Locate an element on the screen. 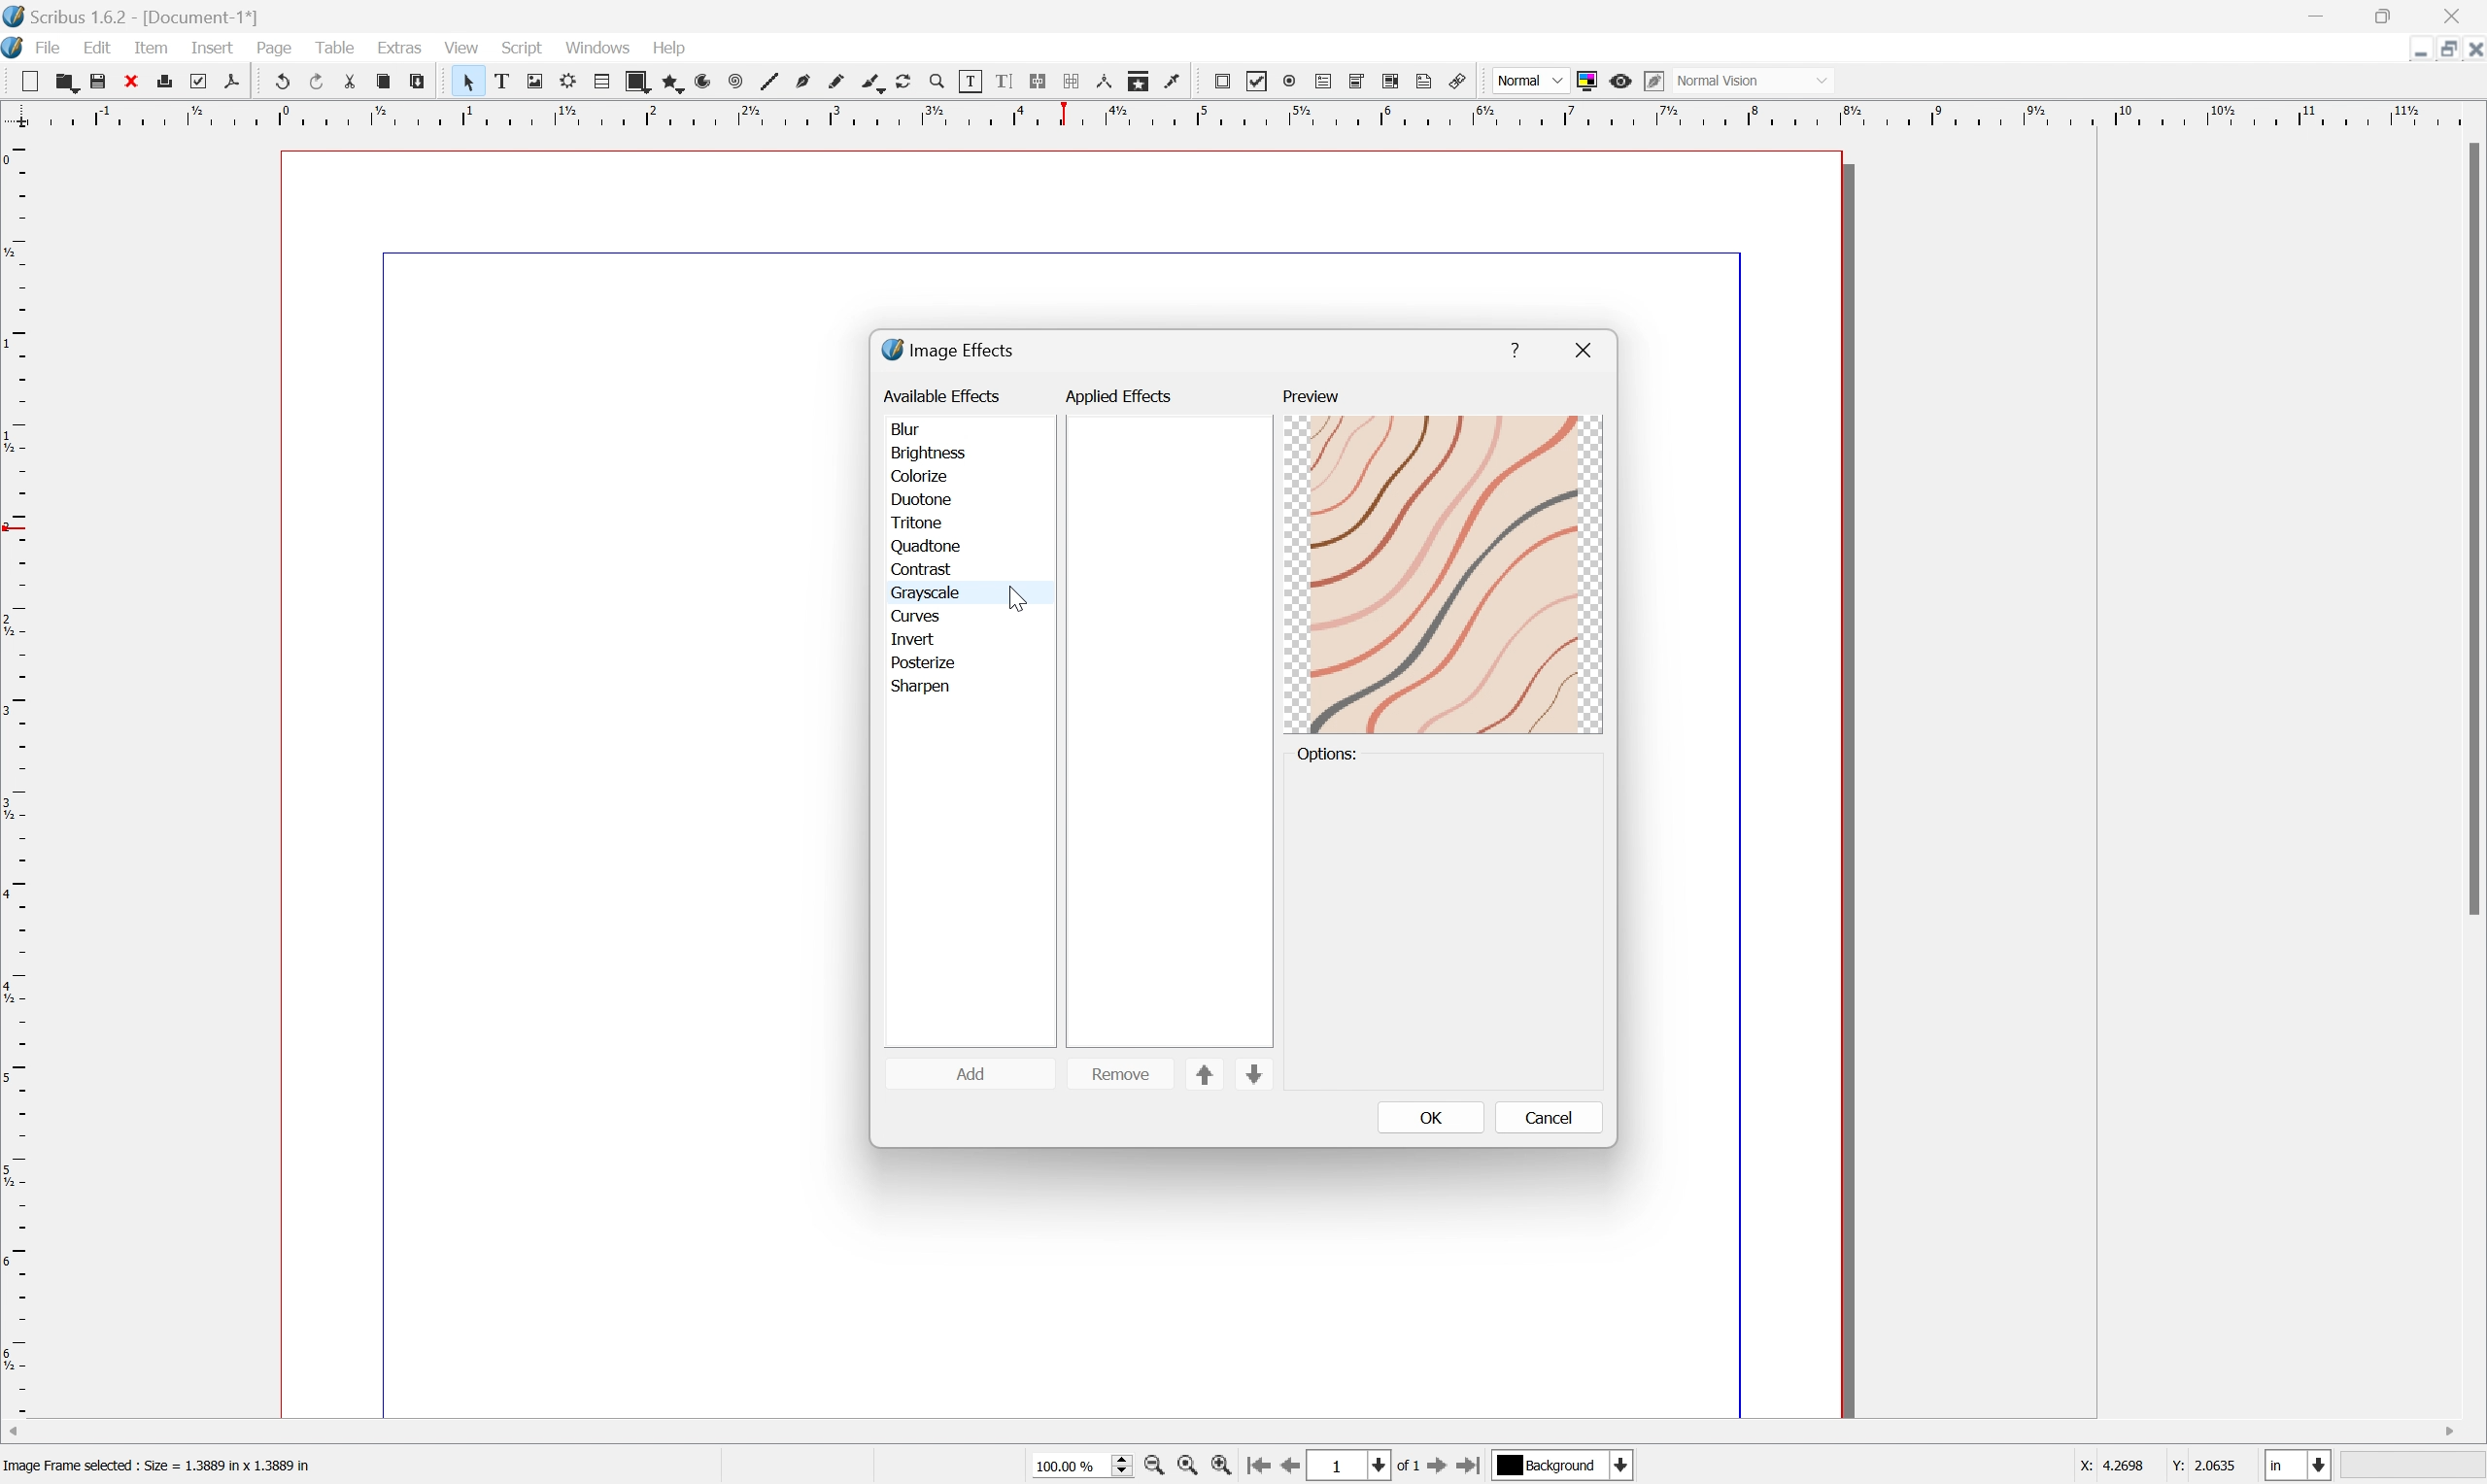 This screenshot has height=1484, width=2487. New is located at coordinates (67, 85).